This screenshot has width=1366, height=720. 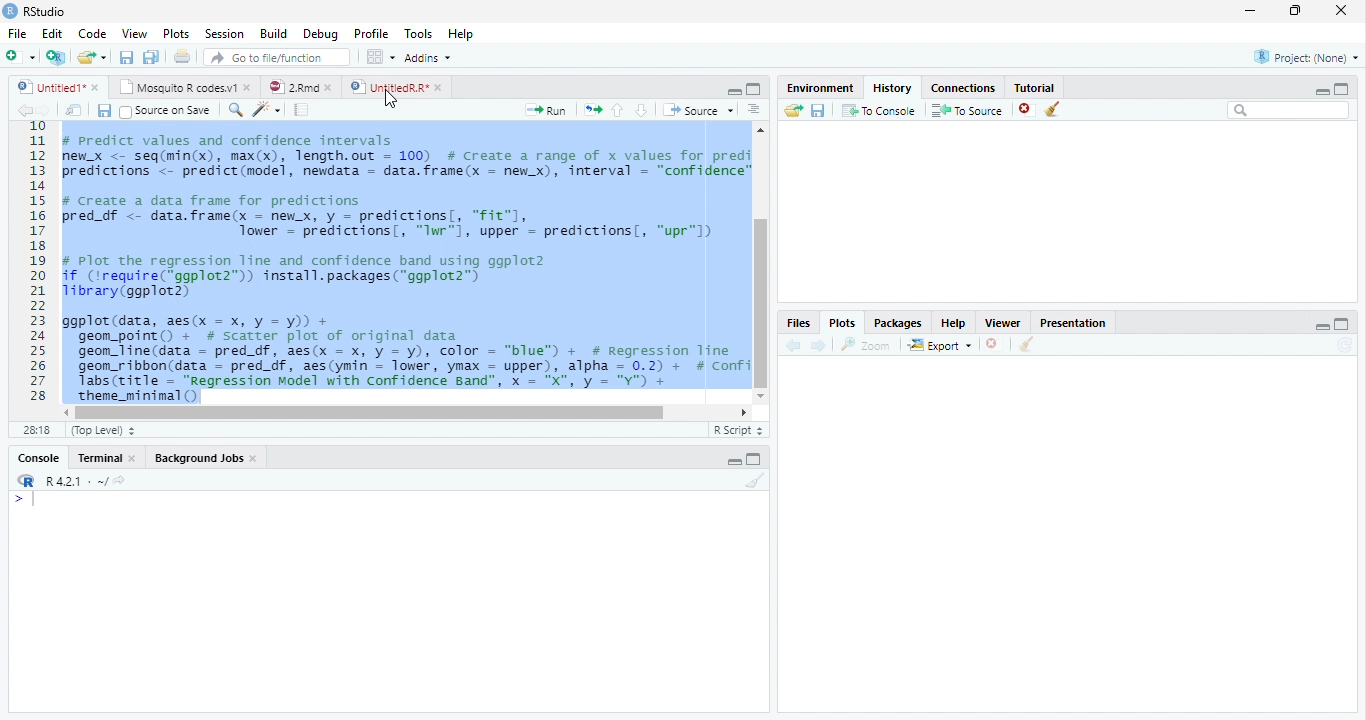 I want to click on Minimize, so click(x=1321, y=93).